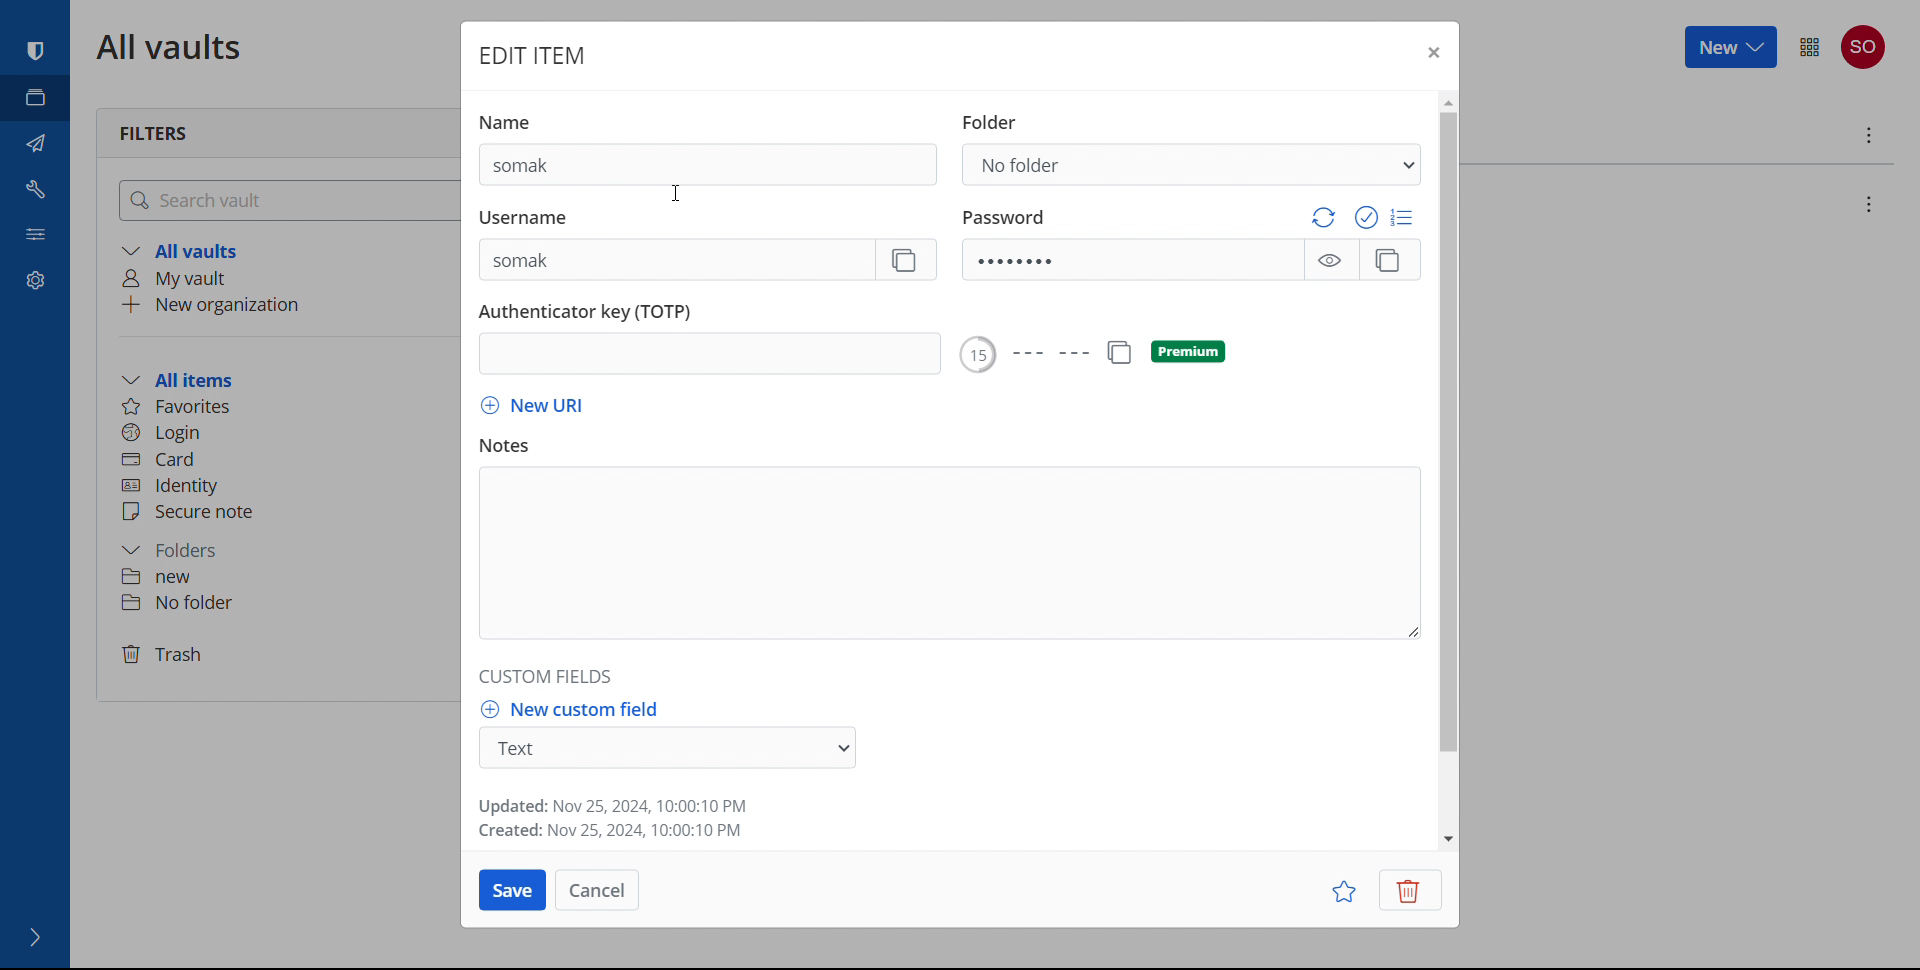  Describe the element at coordinates (1188, 352) in the screenshot. I see `premium` at that location.